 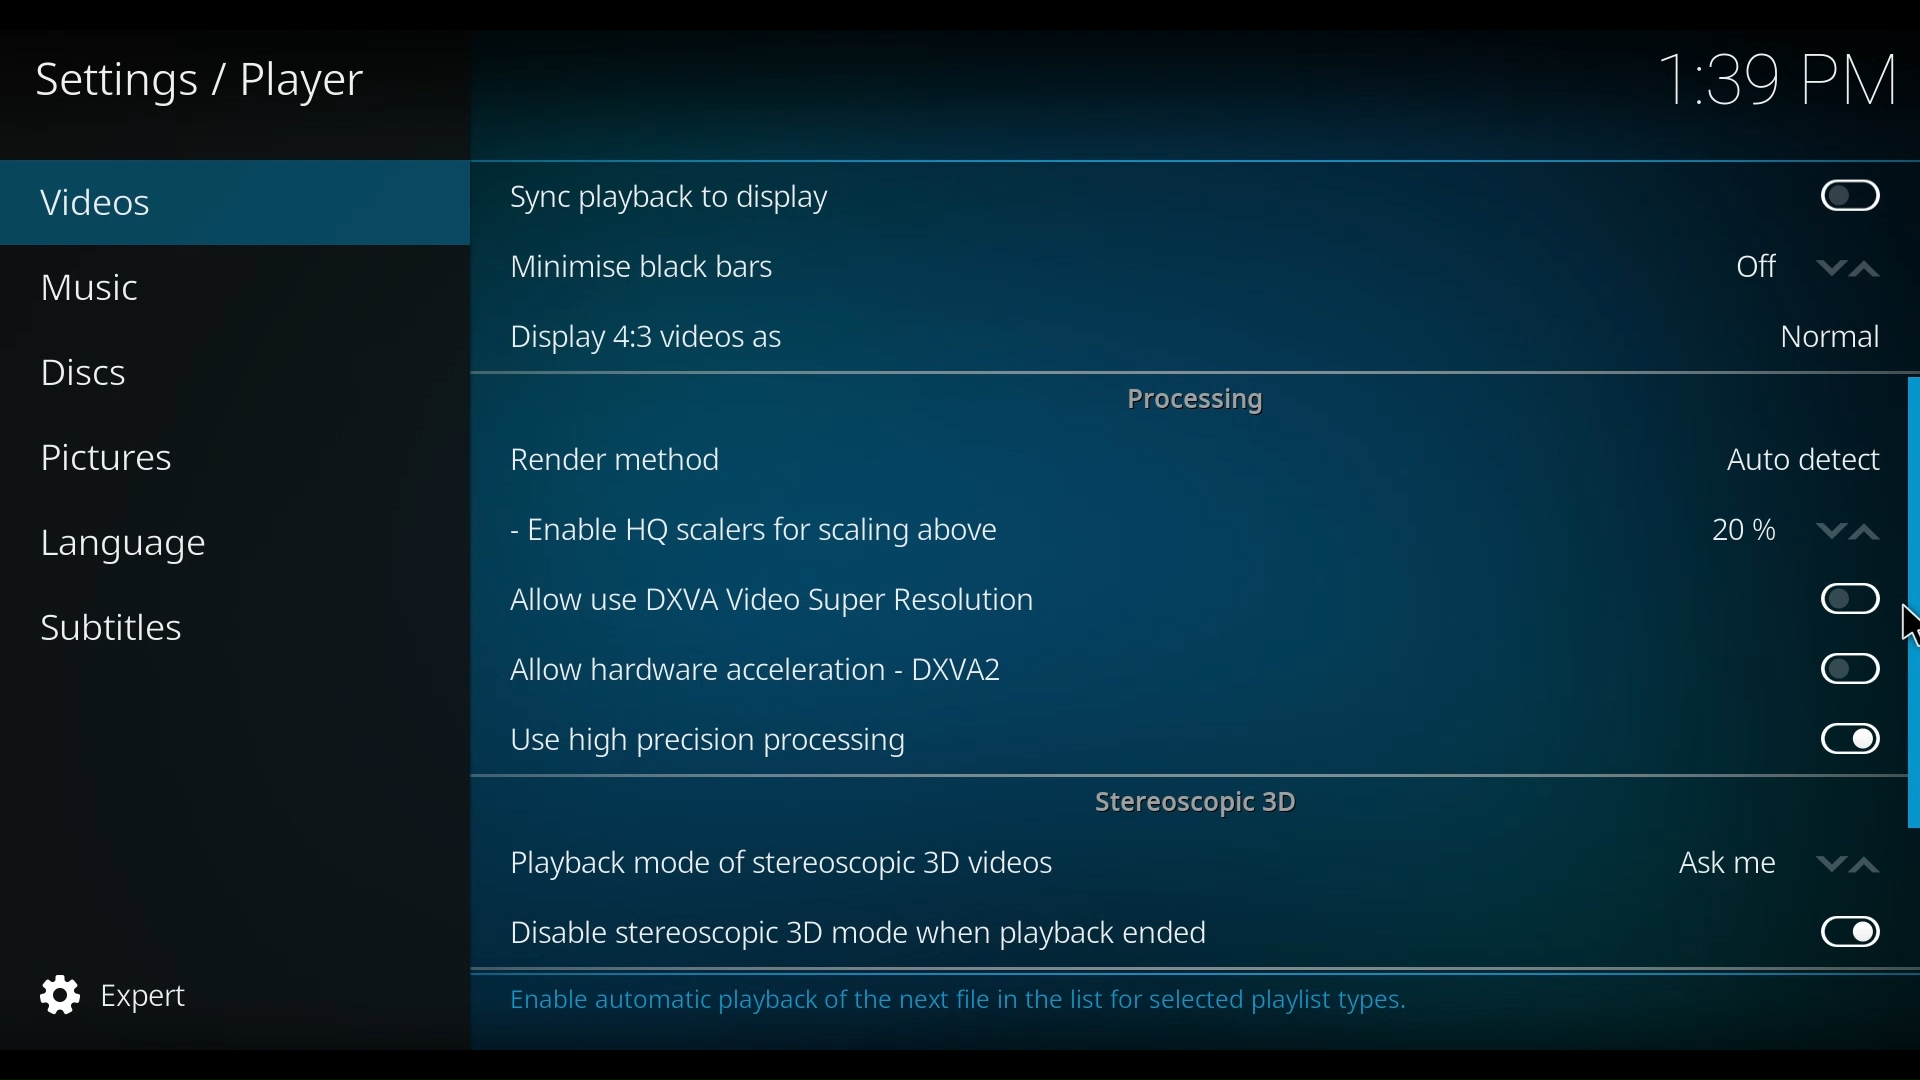 I want to click on Ask me, so click(x=1726, y=864).